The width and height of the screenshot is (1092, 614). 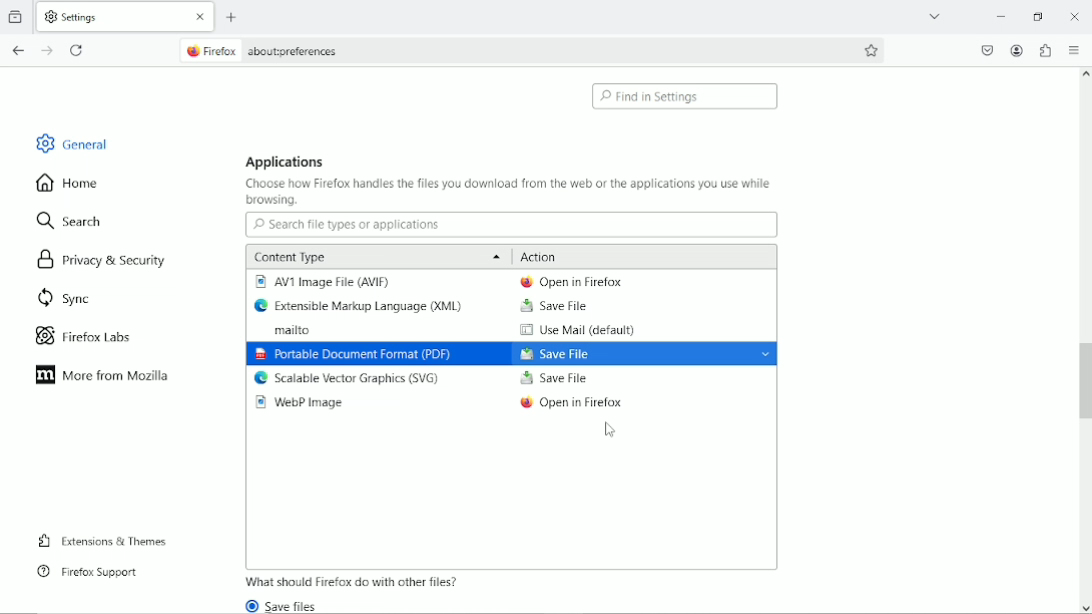 What do you see at coordinates (687, 96) in the screenshot?
I see `find in settings` at bounding box center [687, 96].